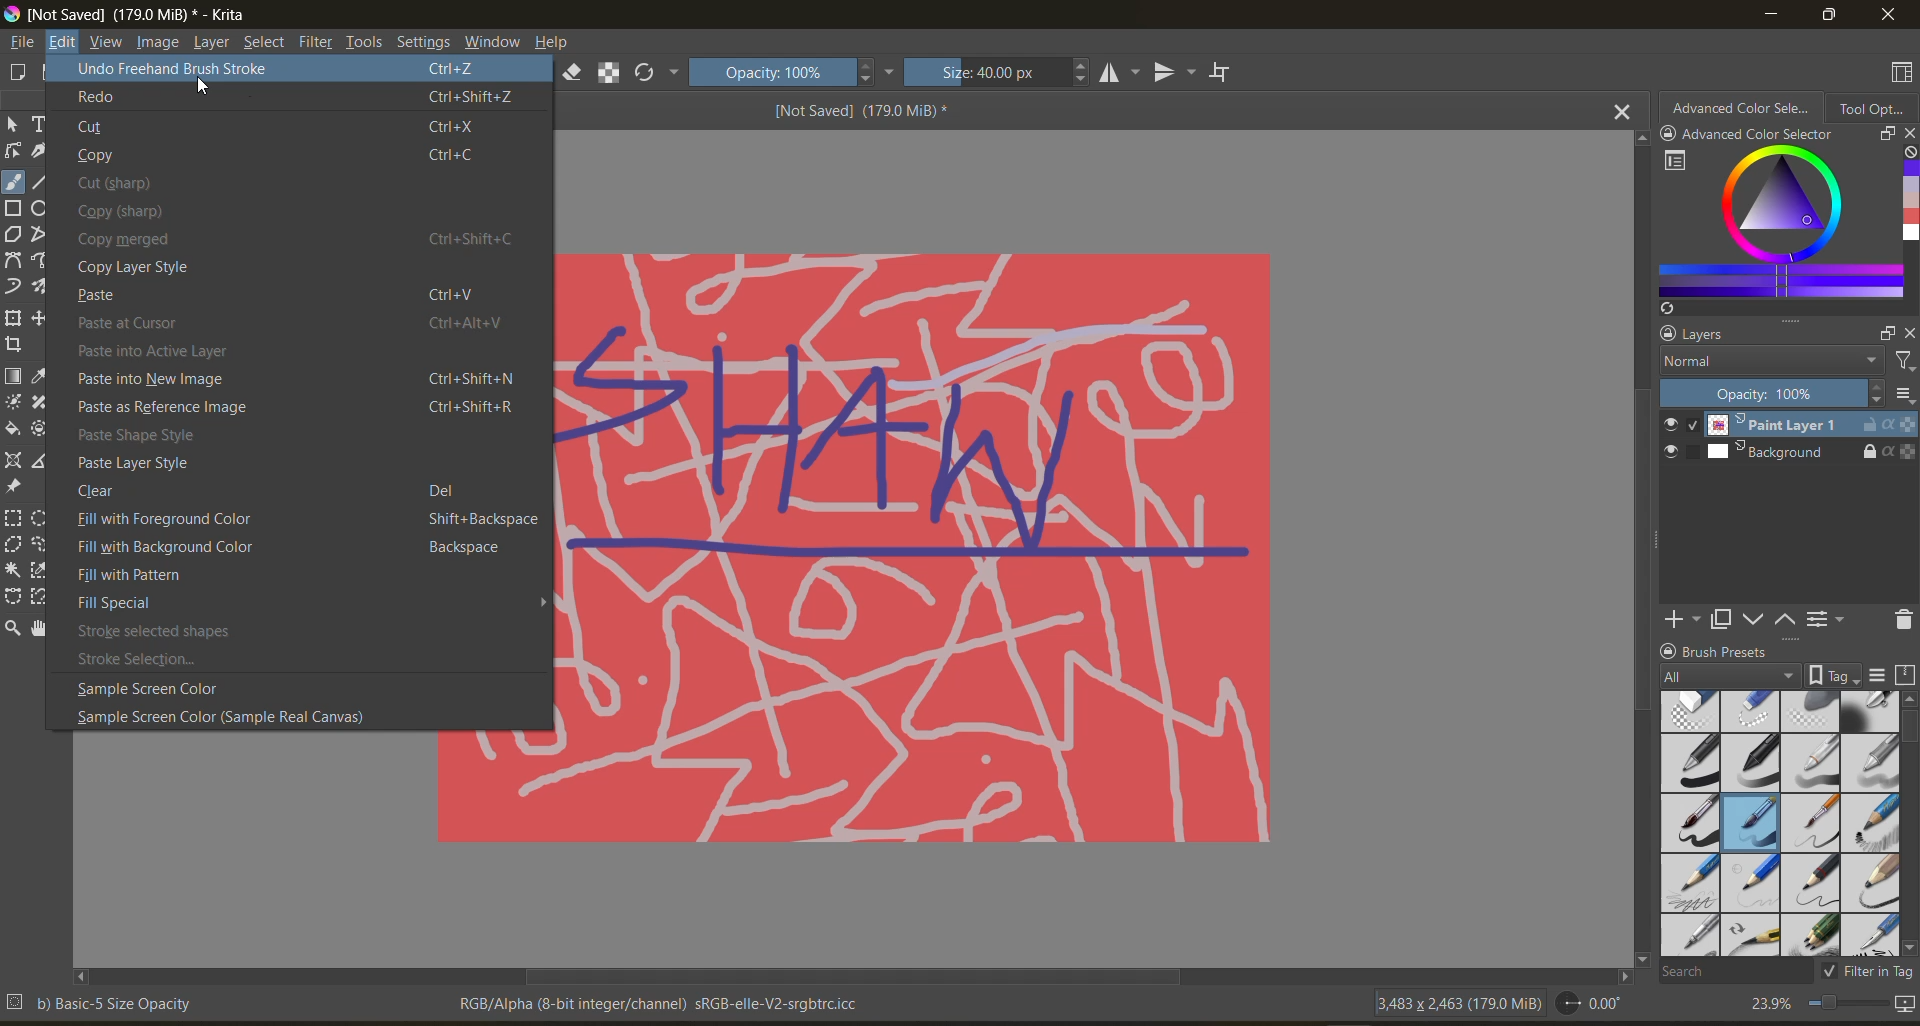 This screenshot has width=1920, height=1026. What do you see at coordinates (106, 1005) in the screenshot?
I see `b) Basic-5 Size Opacity` at bounding box center [106, 1005].